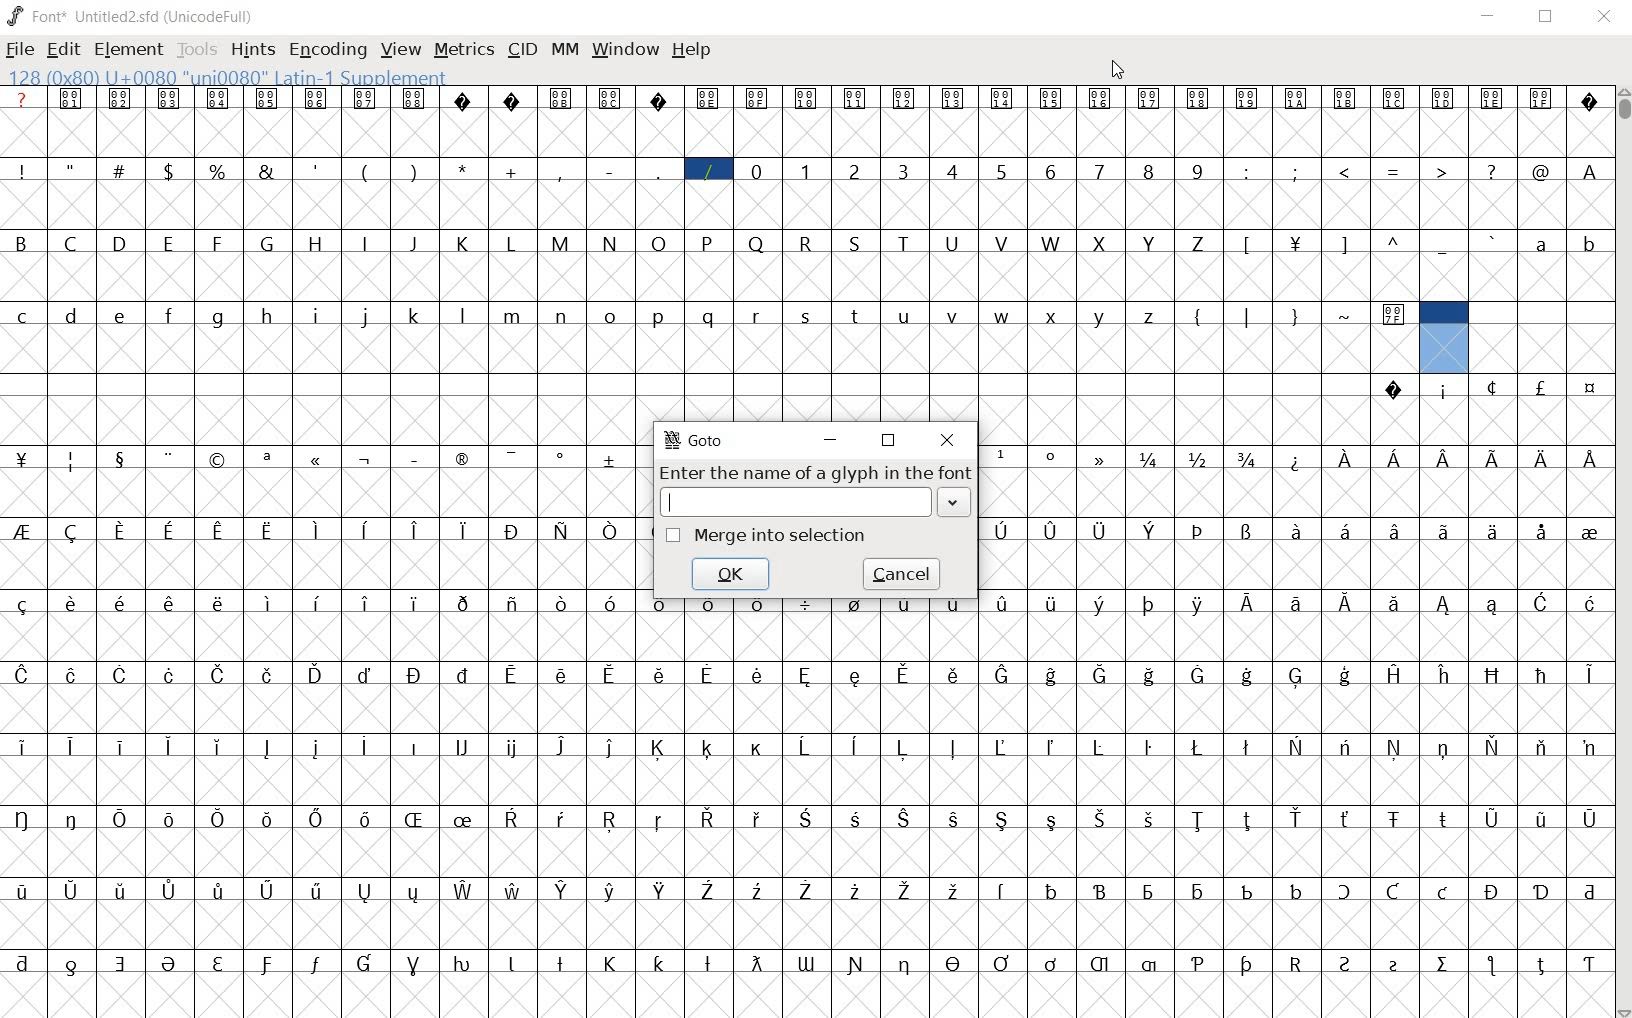 The image size is (1632, 1018). I want to click on B, so click(23, 241).